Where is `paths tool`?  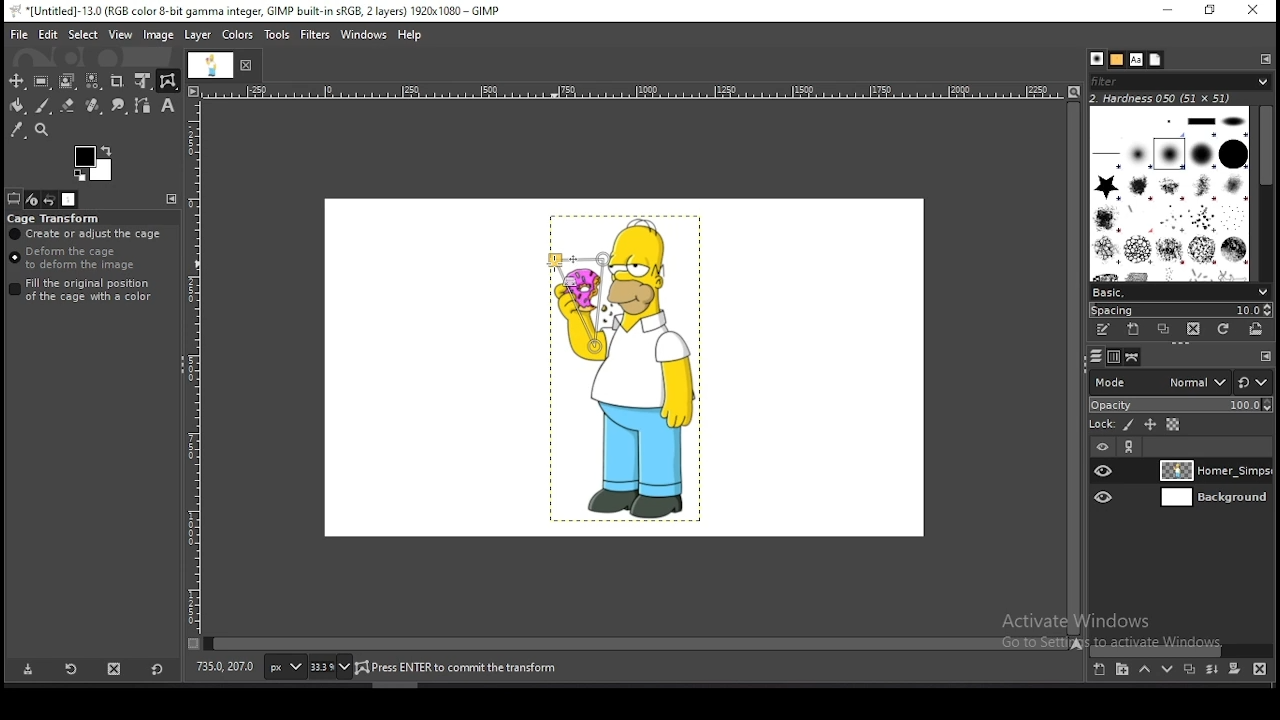
paths tool is located at coordinates (142, 105).